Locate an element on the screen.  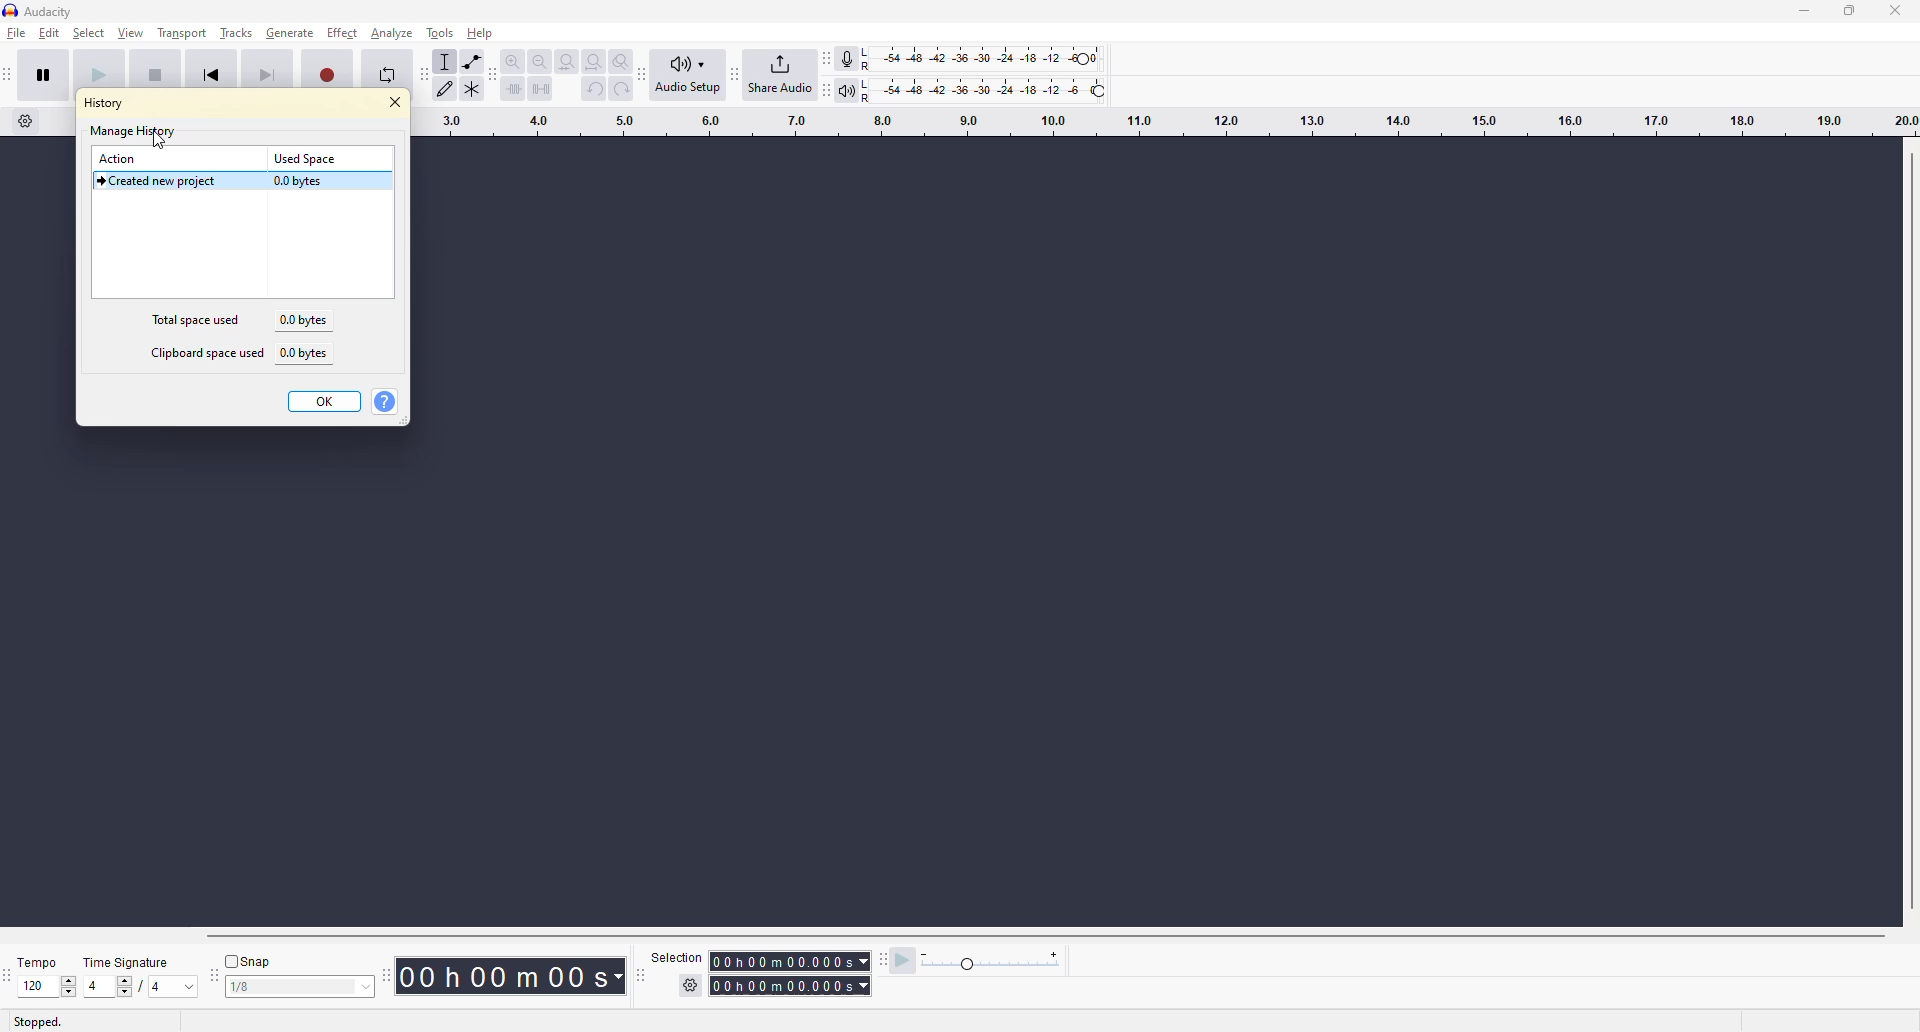
audacity transport toolbar is located at coordinates (10, 77).